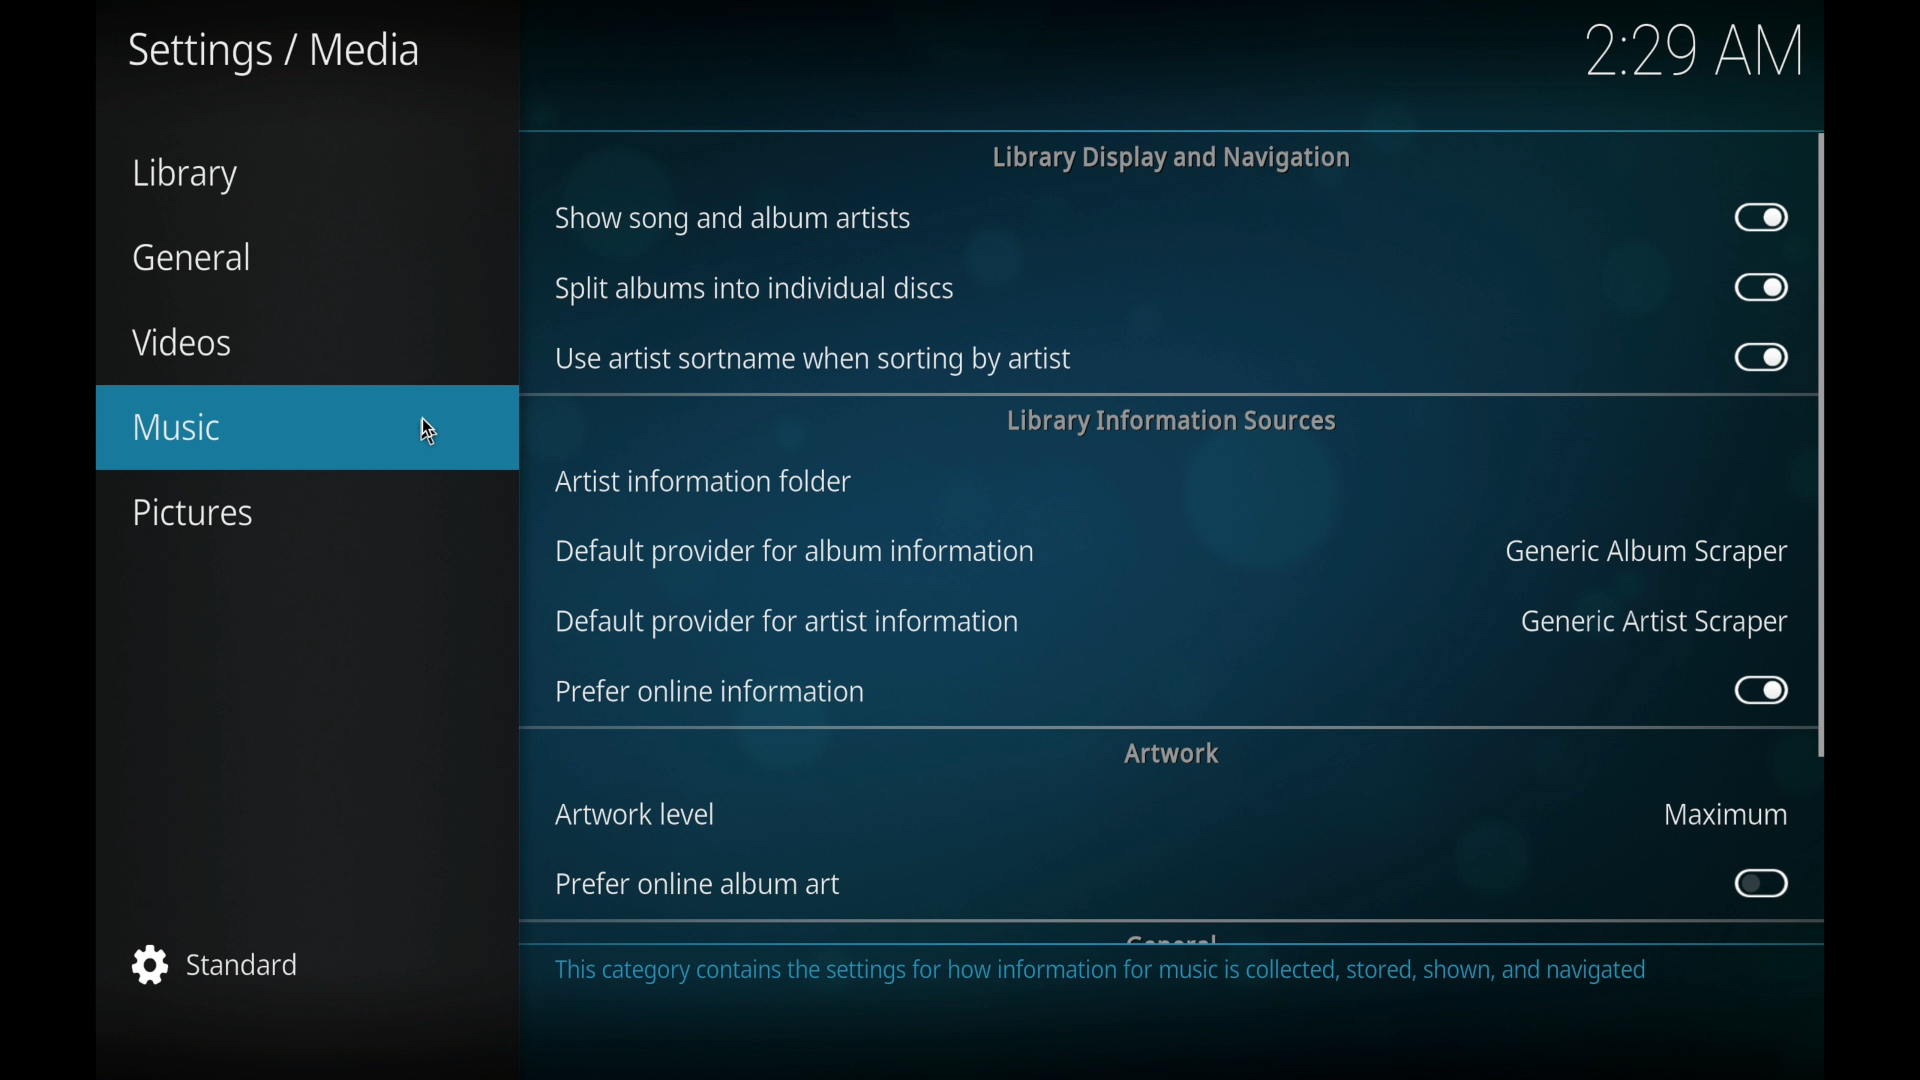  I want to click on default provider for album information, so click(796, 553).